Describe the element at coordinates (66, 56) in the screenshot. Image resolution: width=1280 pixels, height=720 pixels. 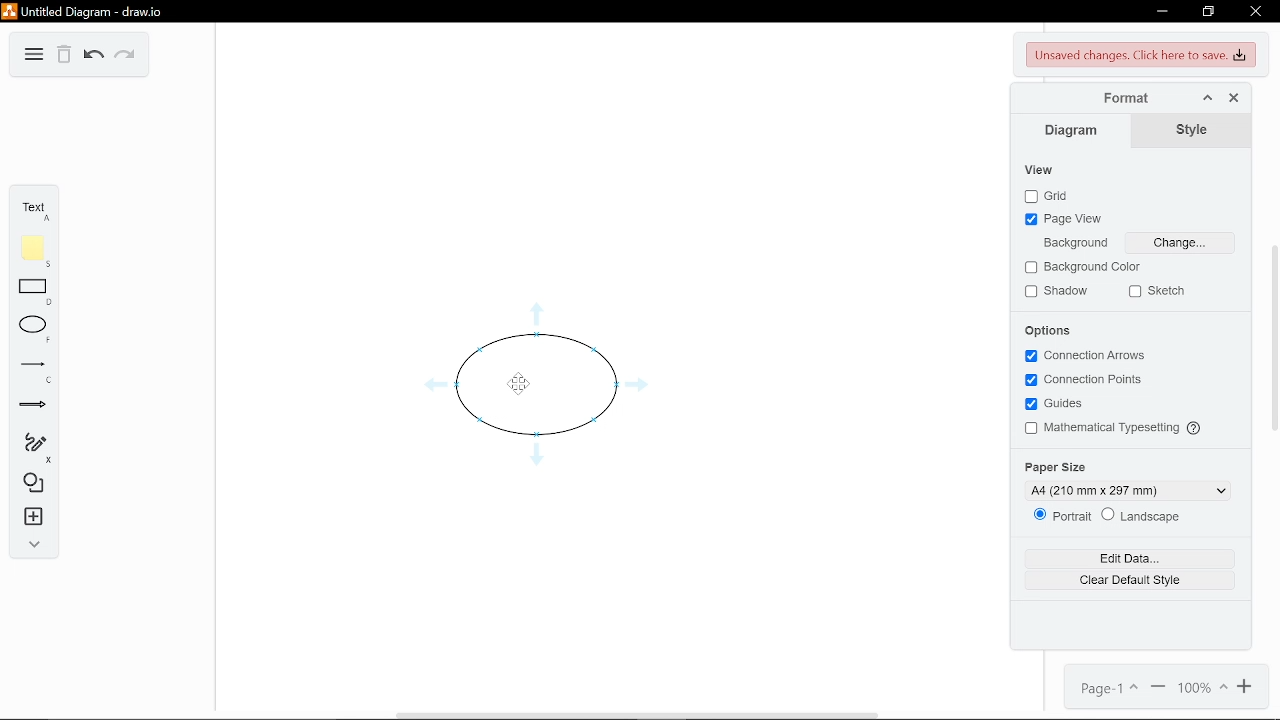
I see `Delete` at that location.